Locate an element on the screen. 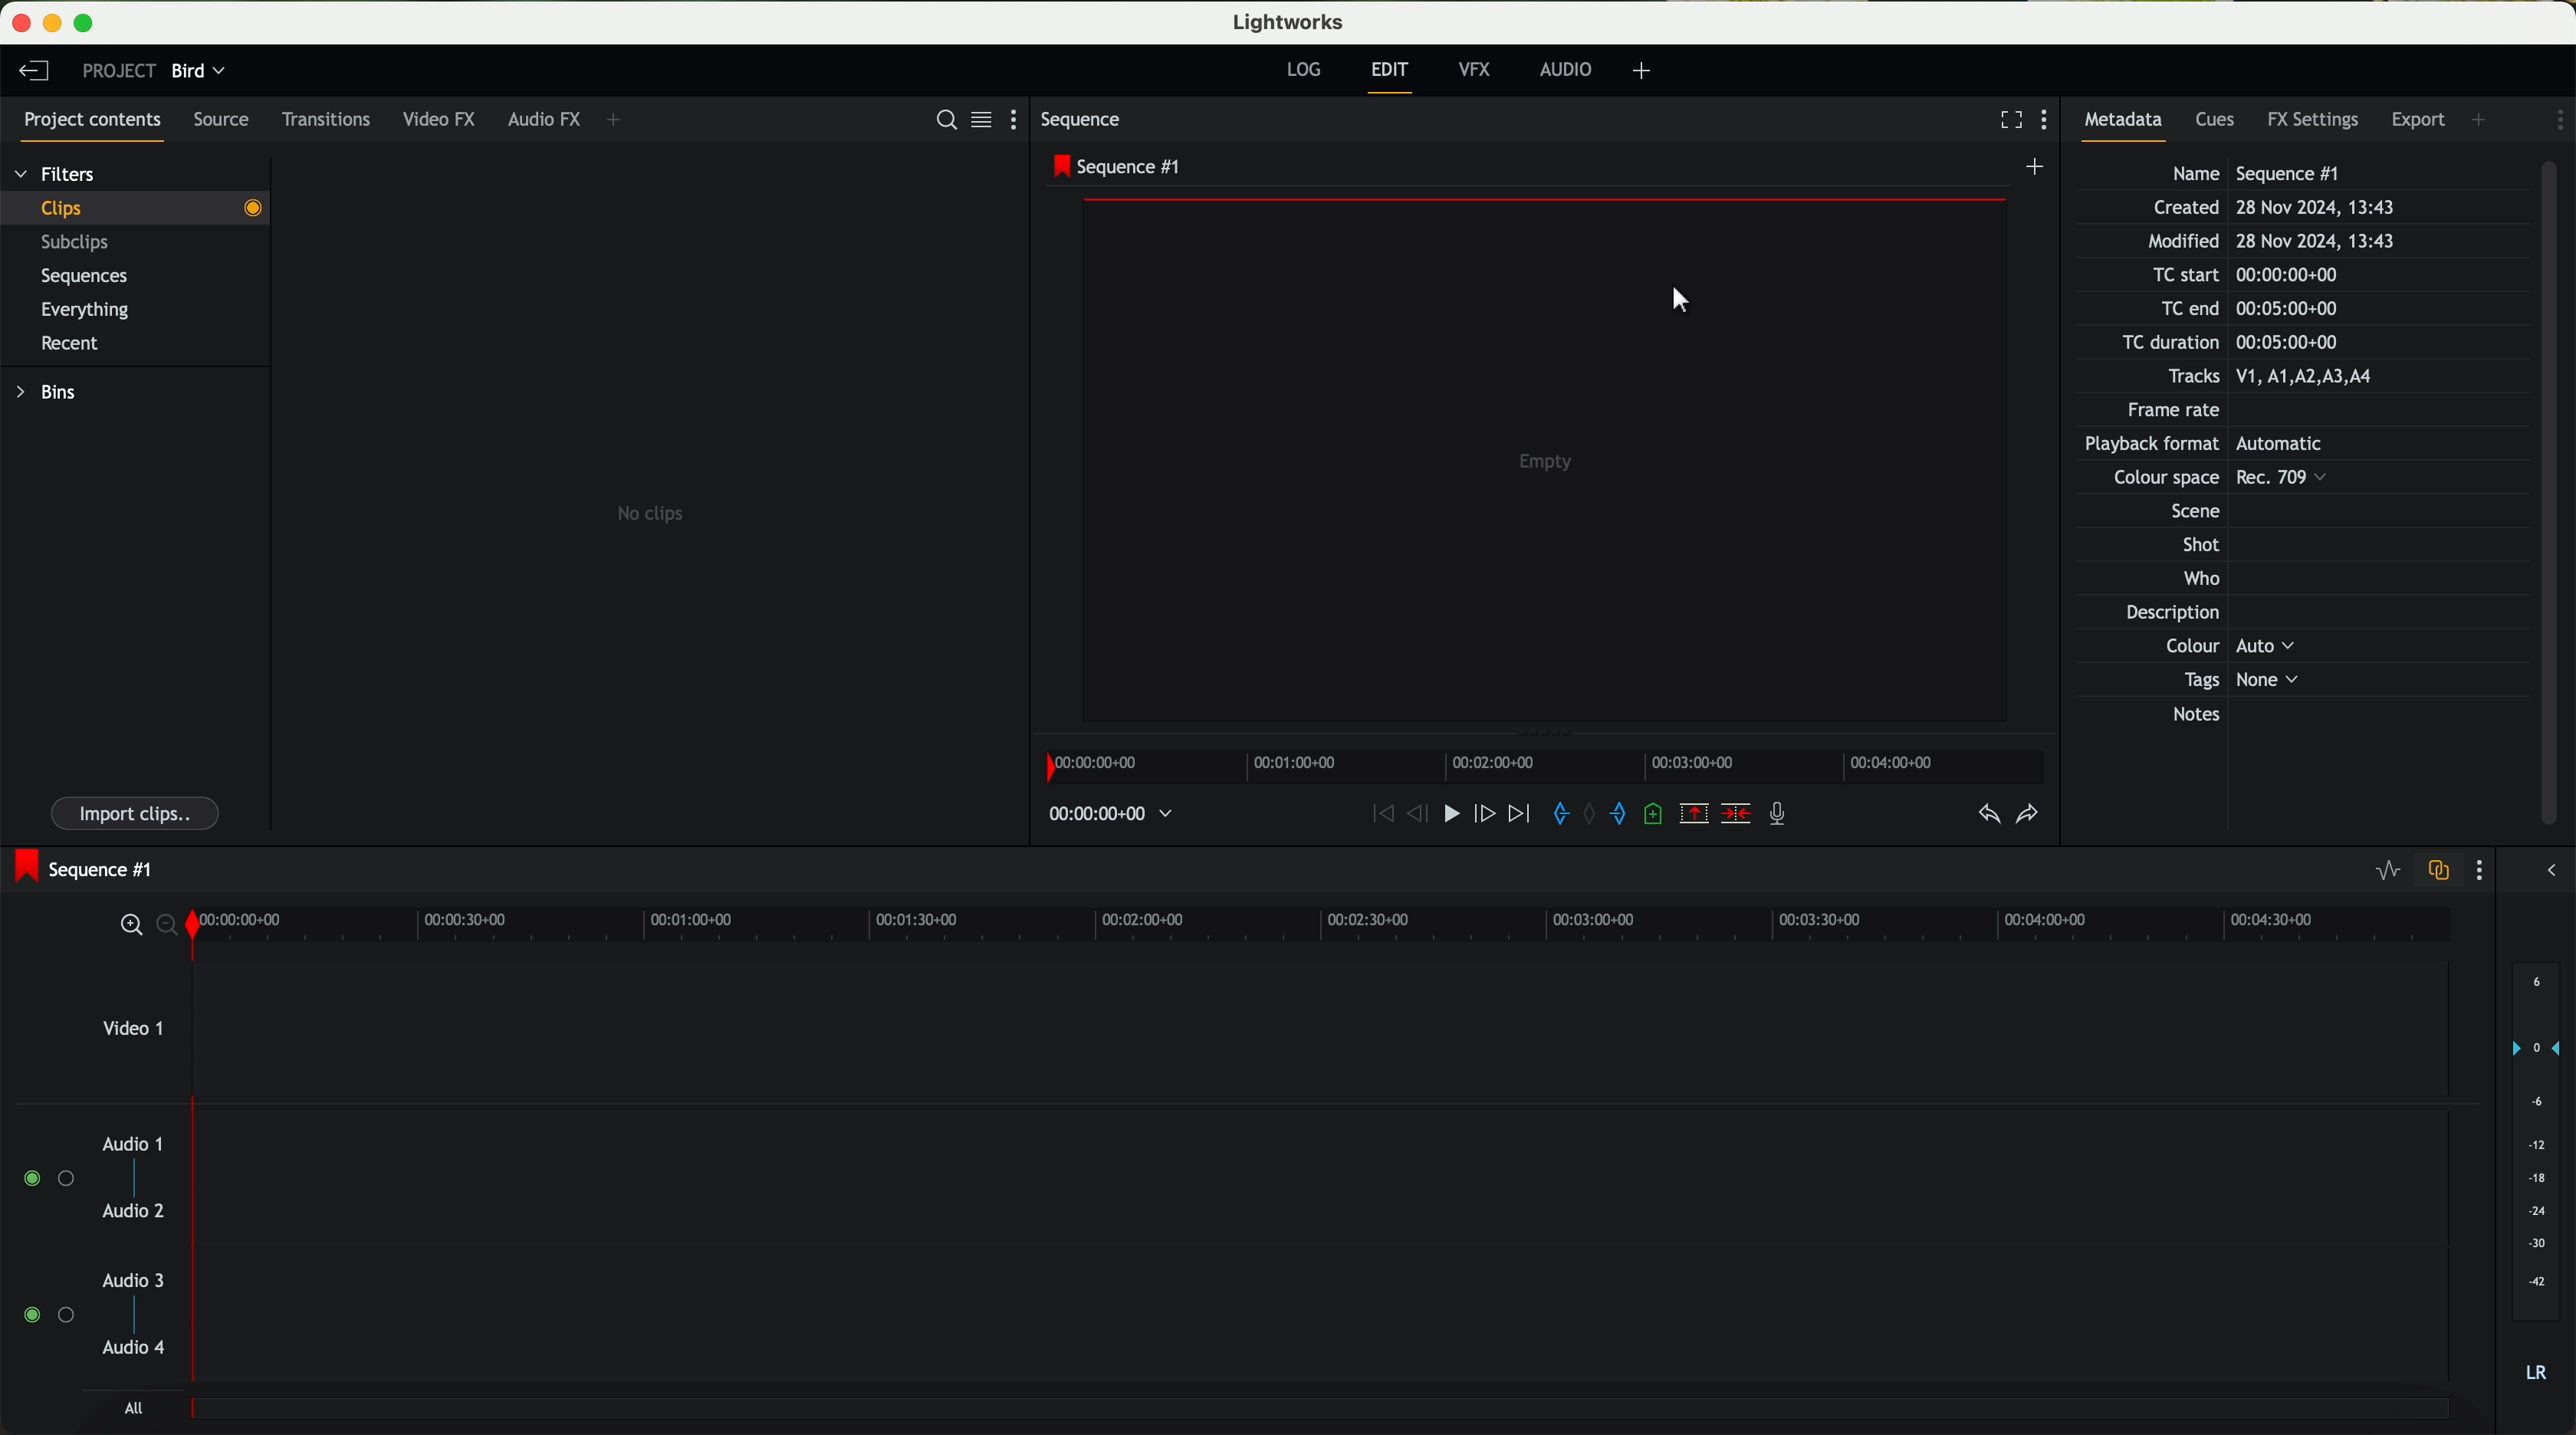 This screenshot has height=1435, width=2576. Who is located at coordinates (2263, 577).